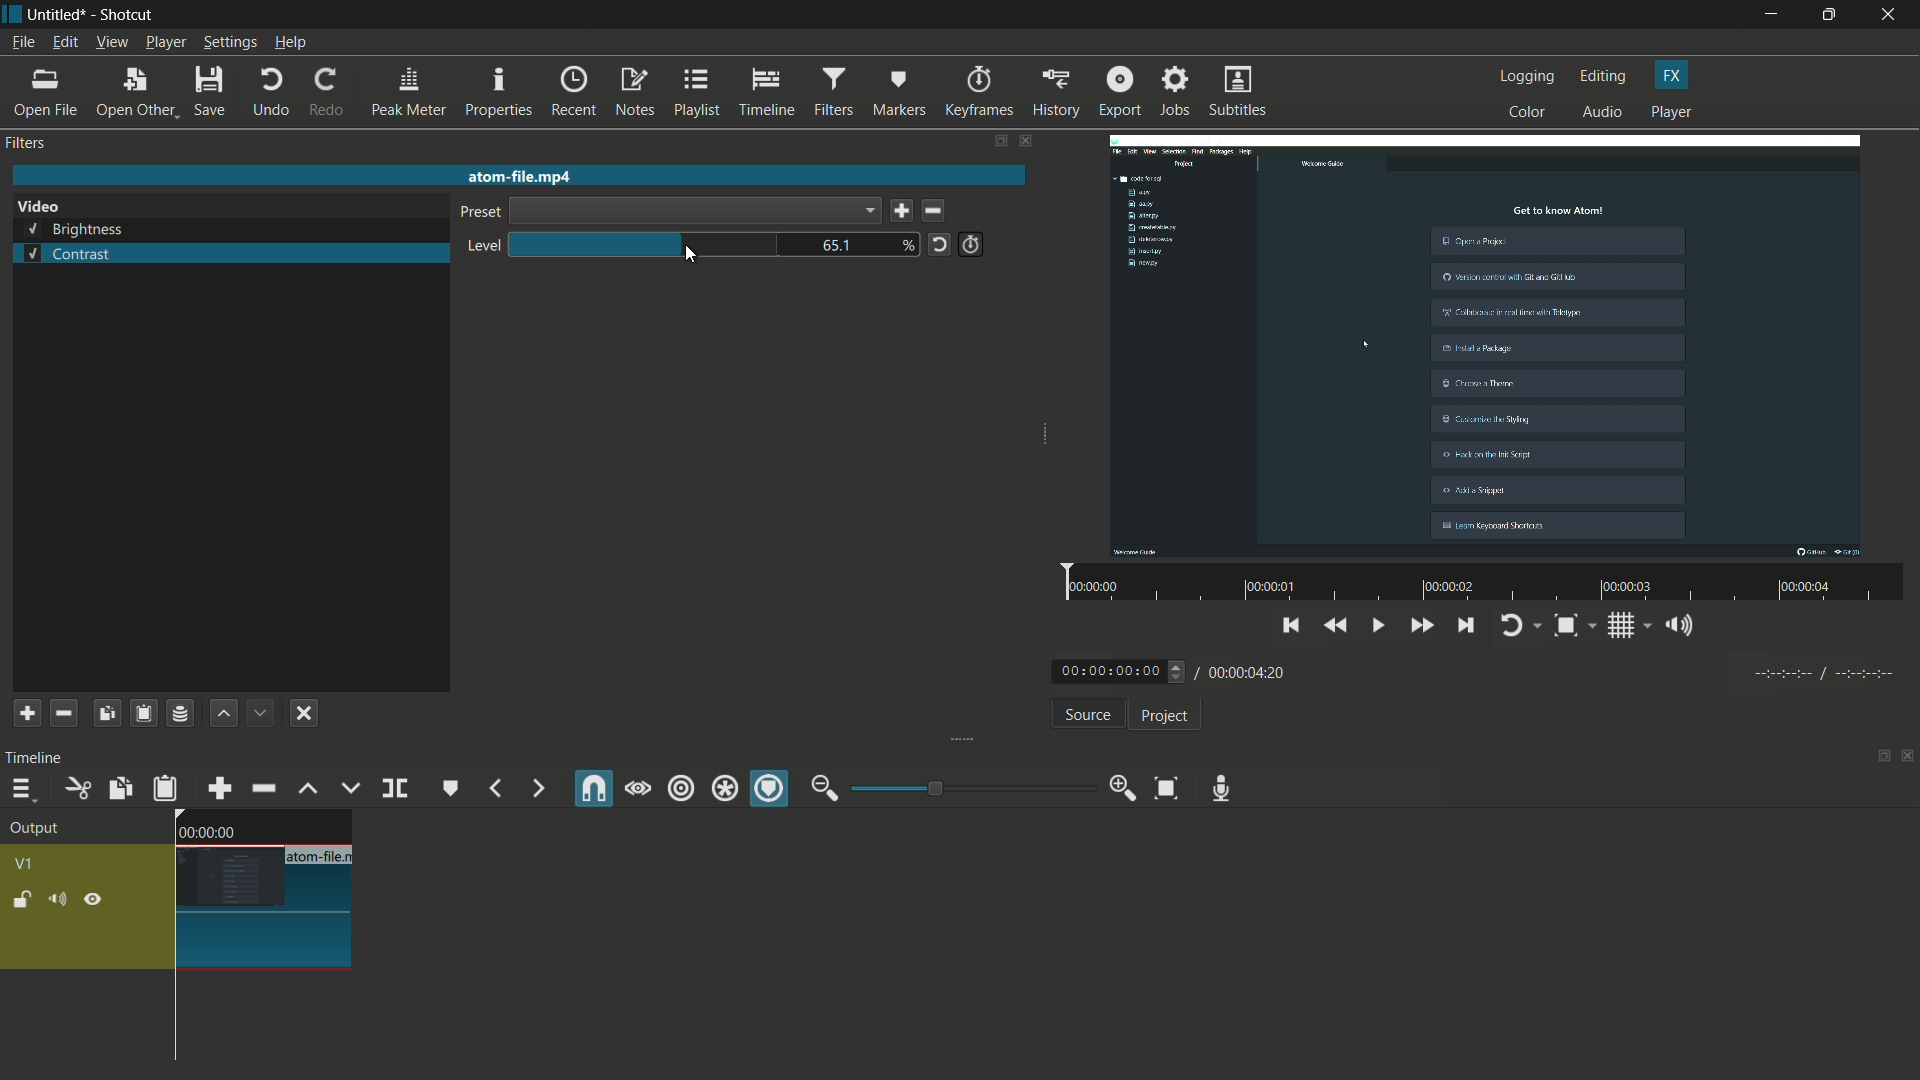 This screenshot has height=1080, width=1920. I want to click on player menu, so click(167, 42).